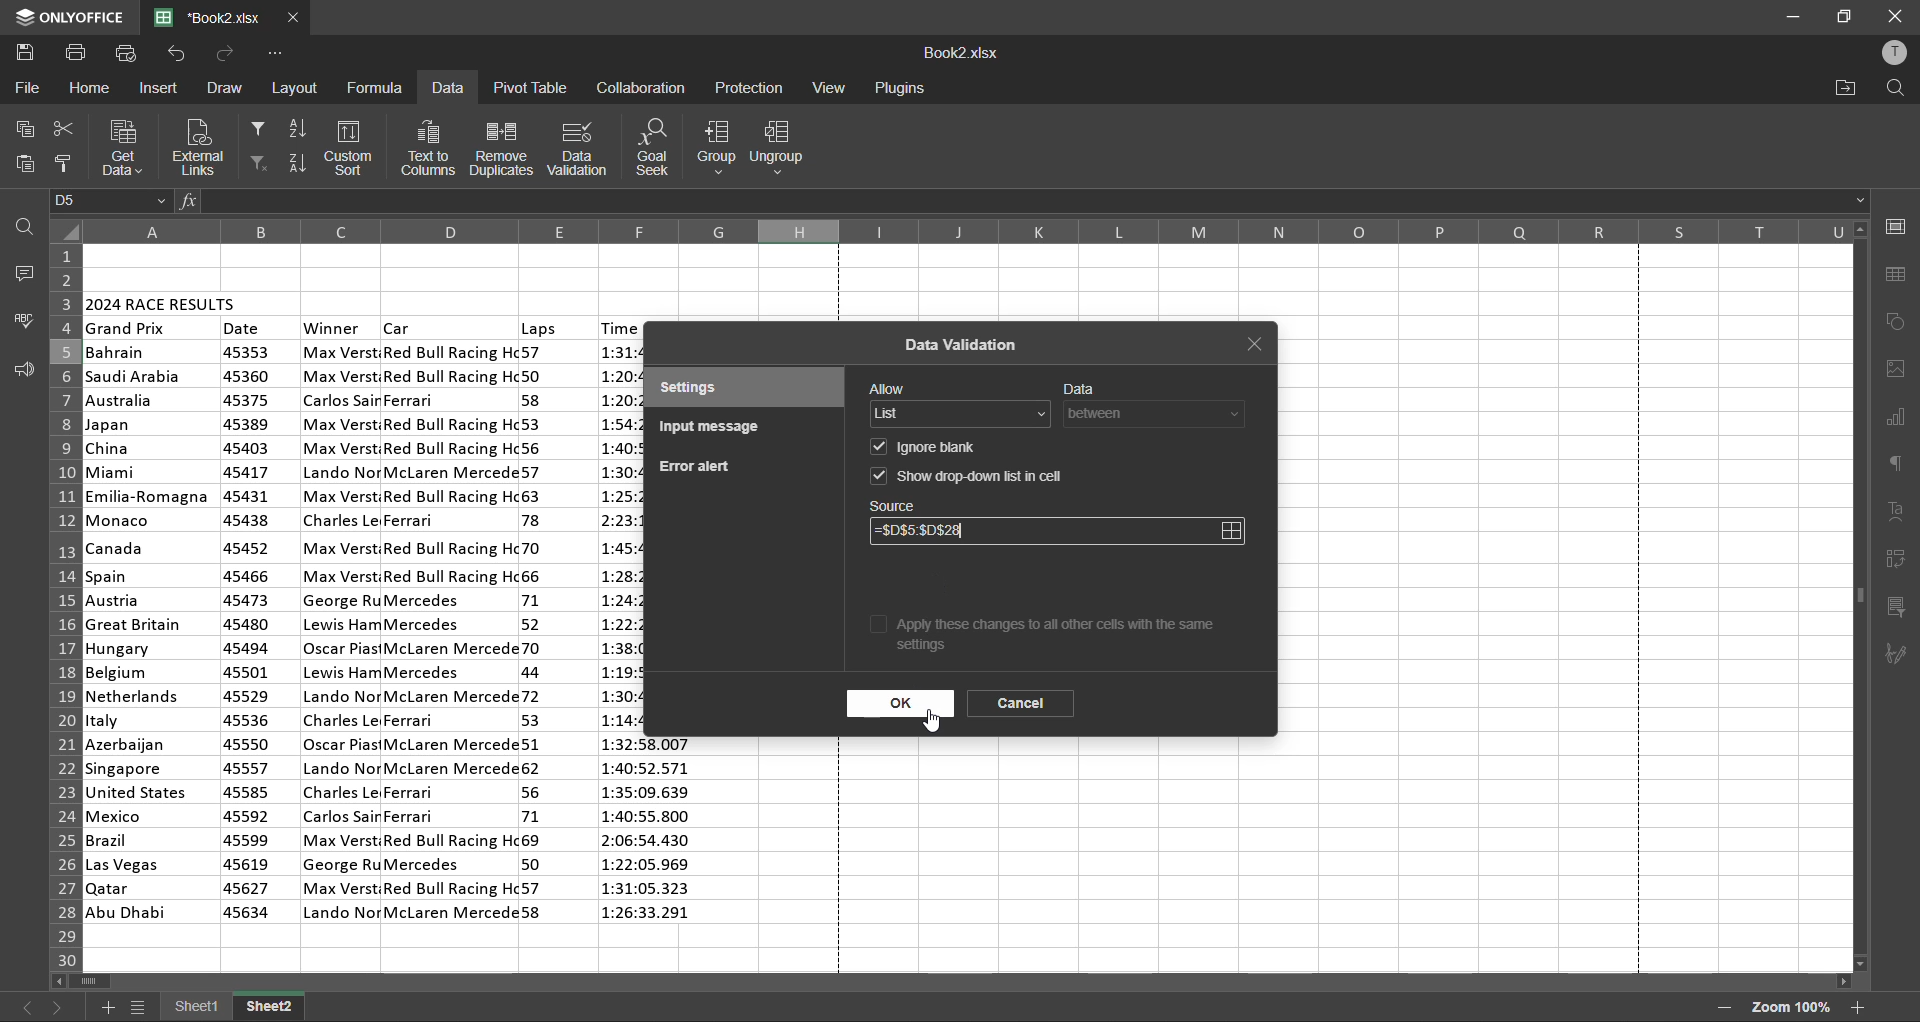  What do you see at coordinates (938, 447) in the screenshot?
I see `ignore blank` at bounding box center [938, 447].